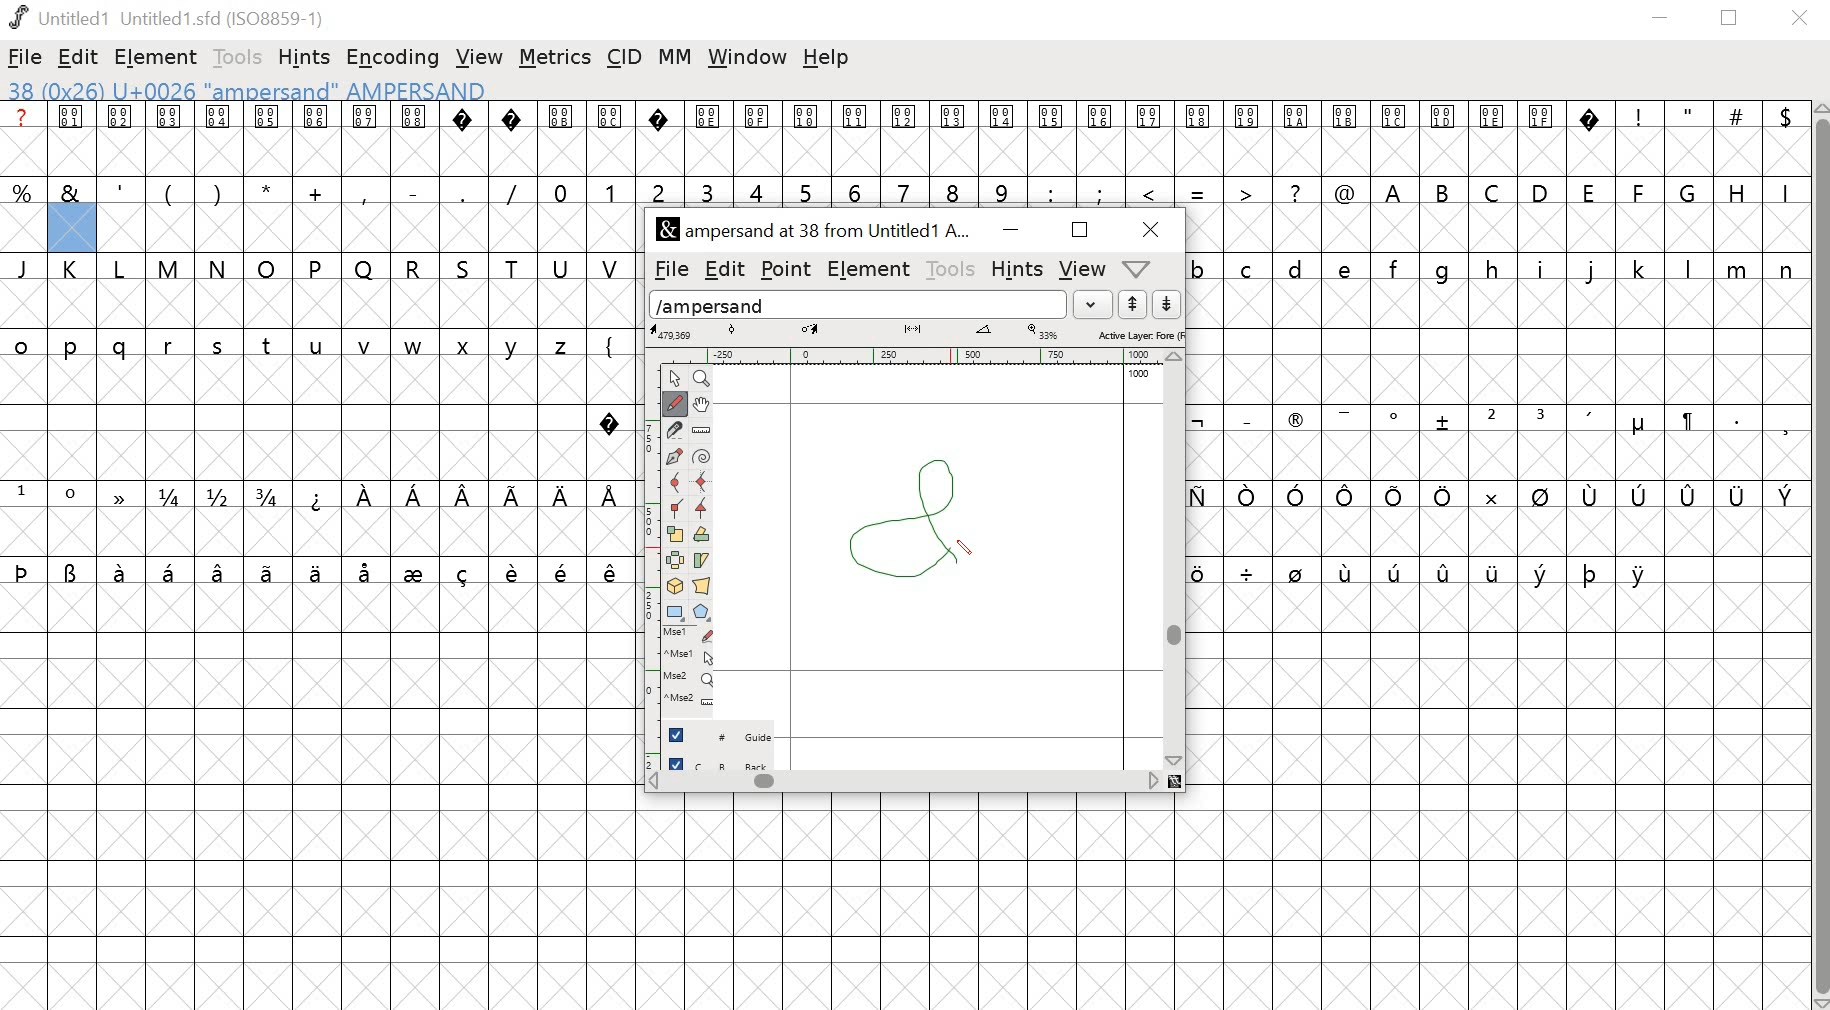  What do you see at coordinates (564, 571) in the screenshot?
I see `symbol` at bounding box center [564, 571].